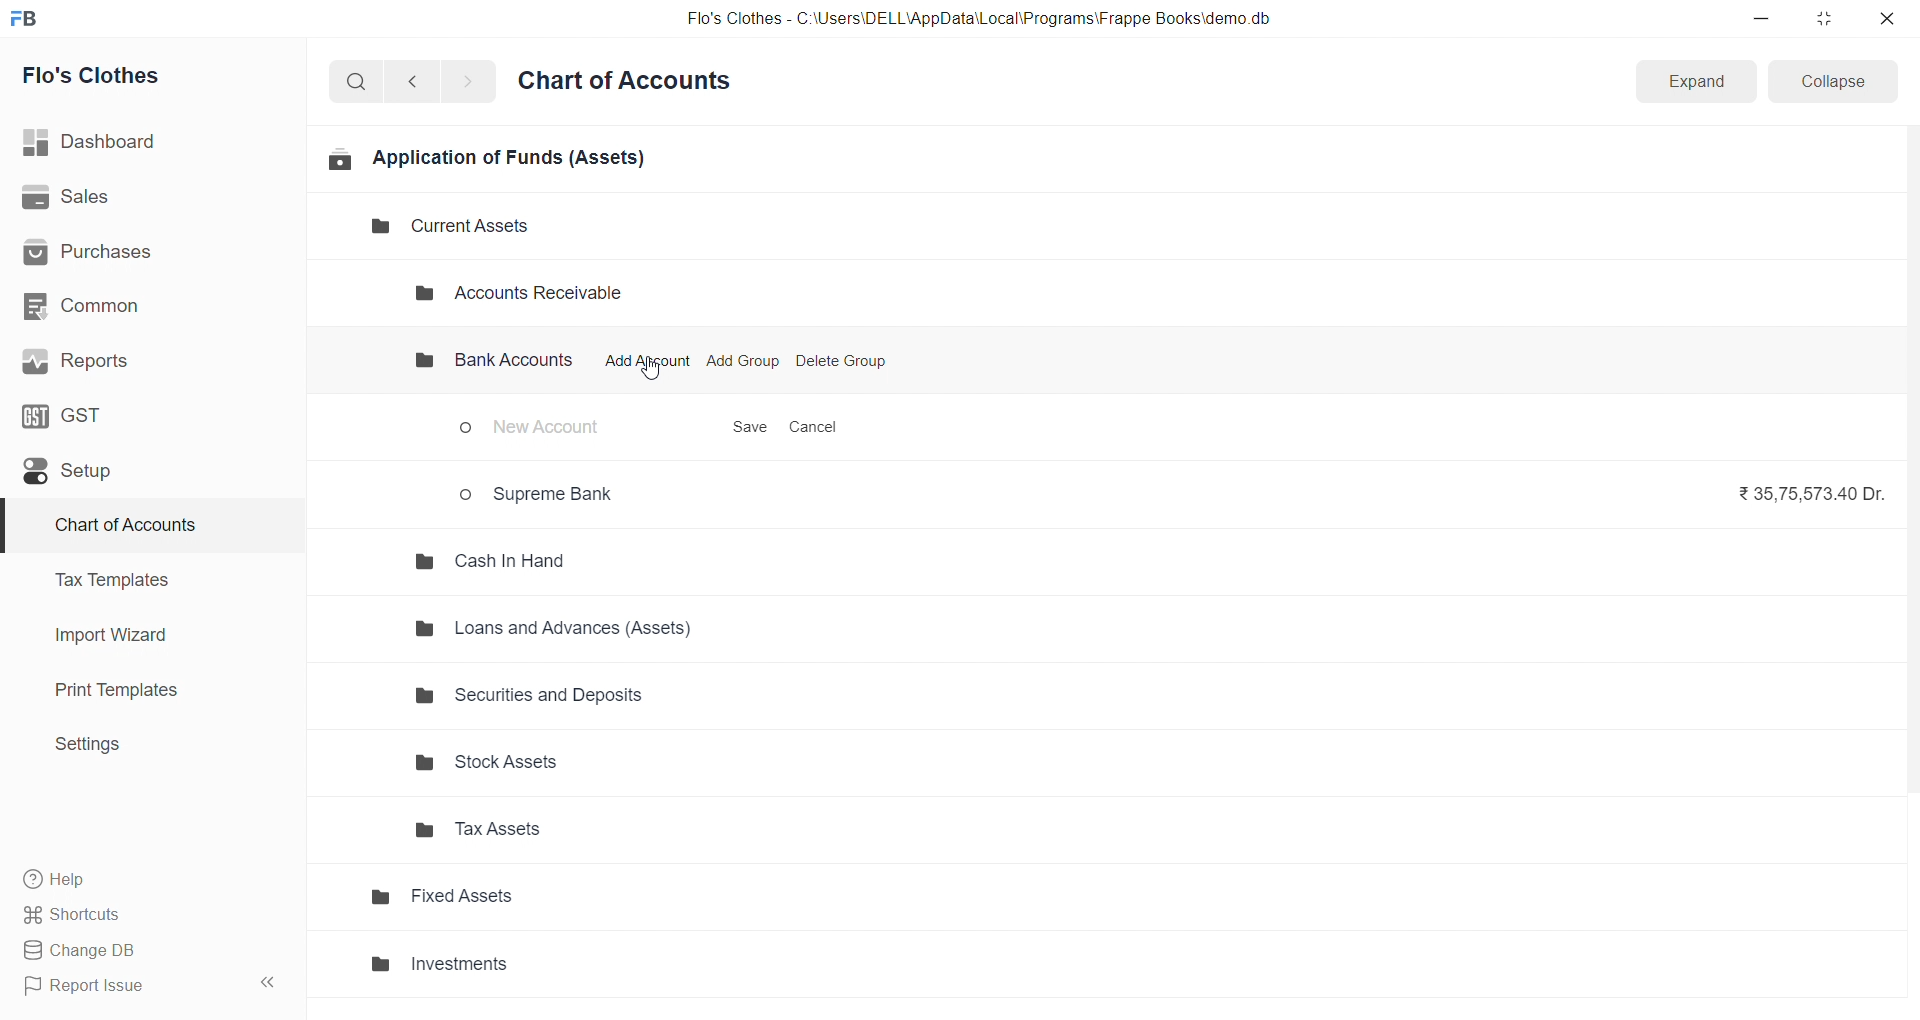 This screenshot has height=1020, width=1920. Describe the element at coordinates (539, 431) in the screenshot. I see `New Account` at that location.